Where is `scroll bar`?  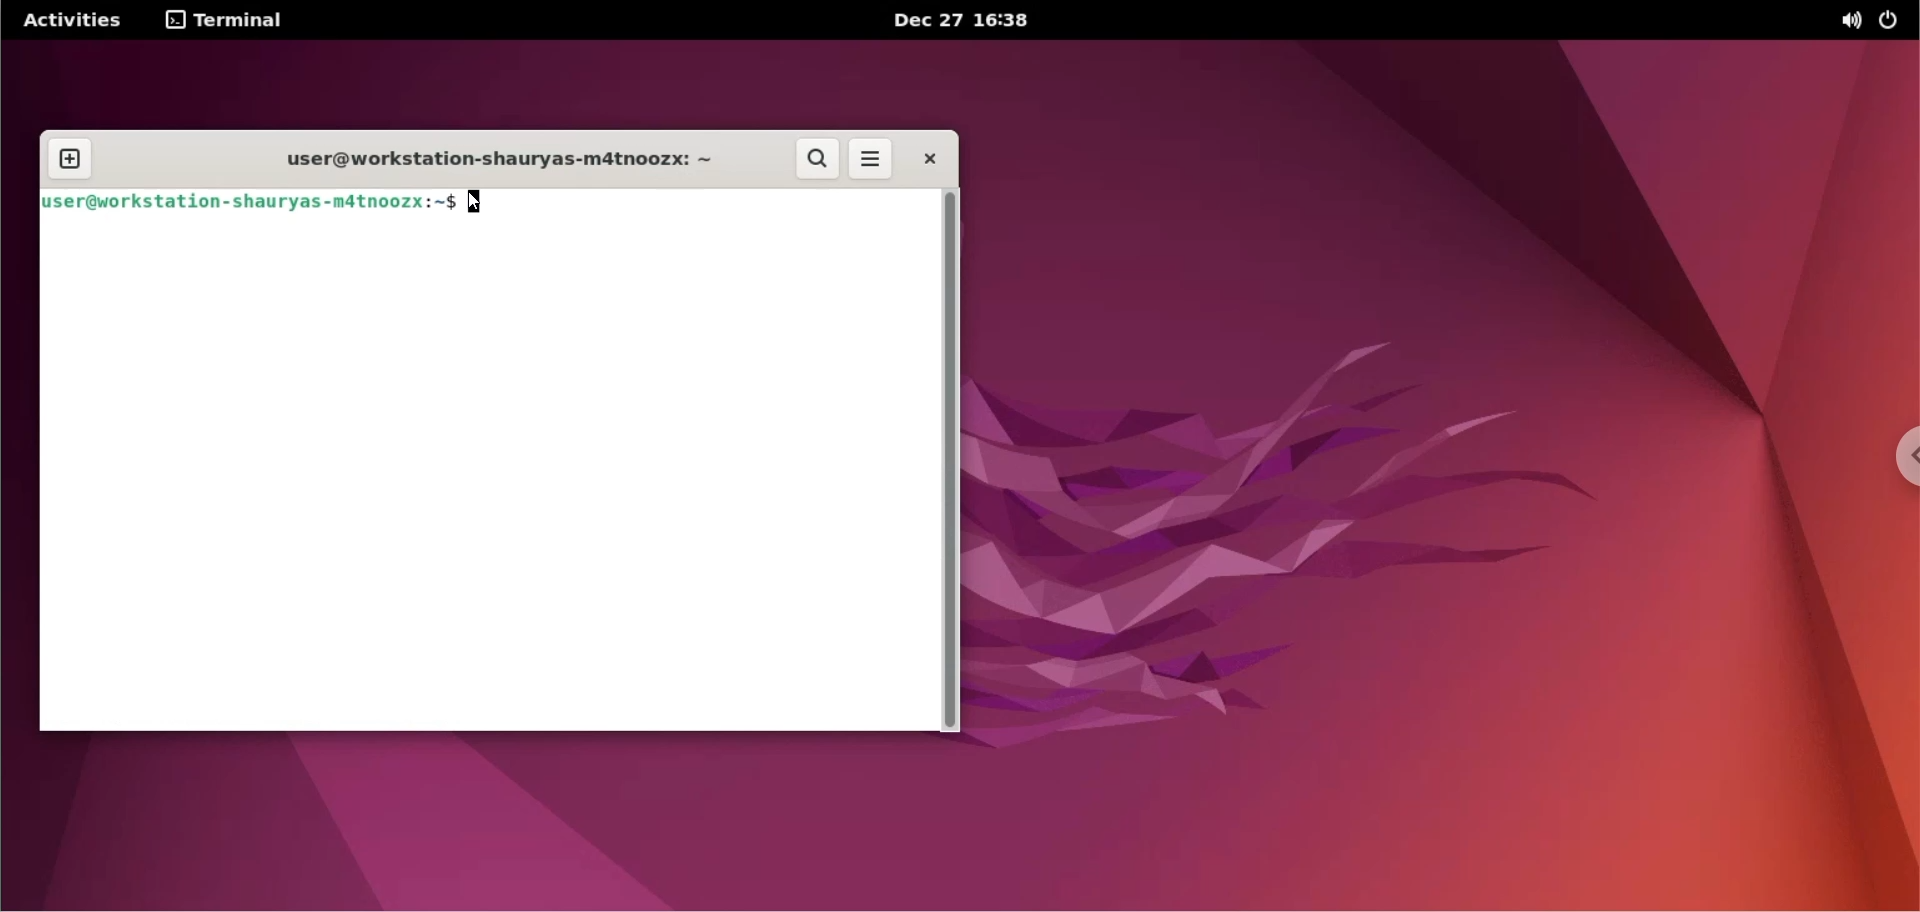 scroll bar is located at coordinates (953, 466).